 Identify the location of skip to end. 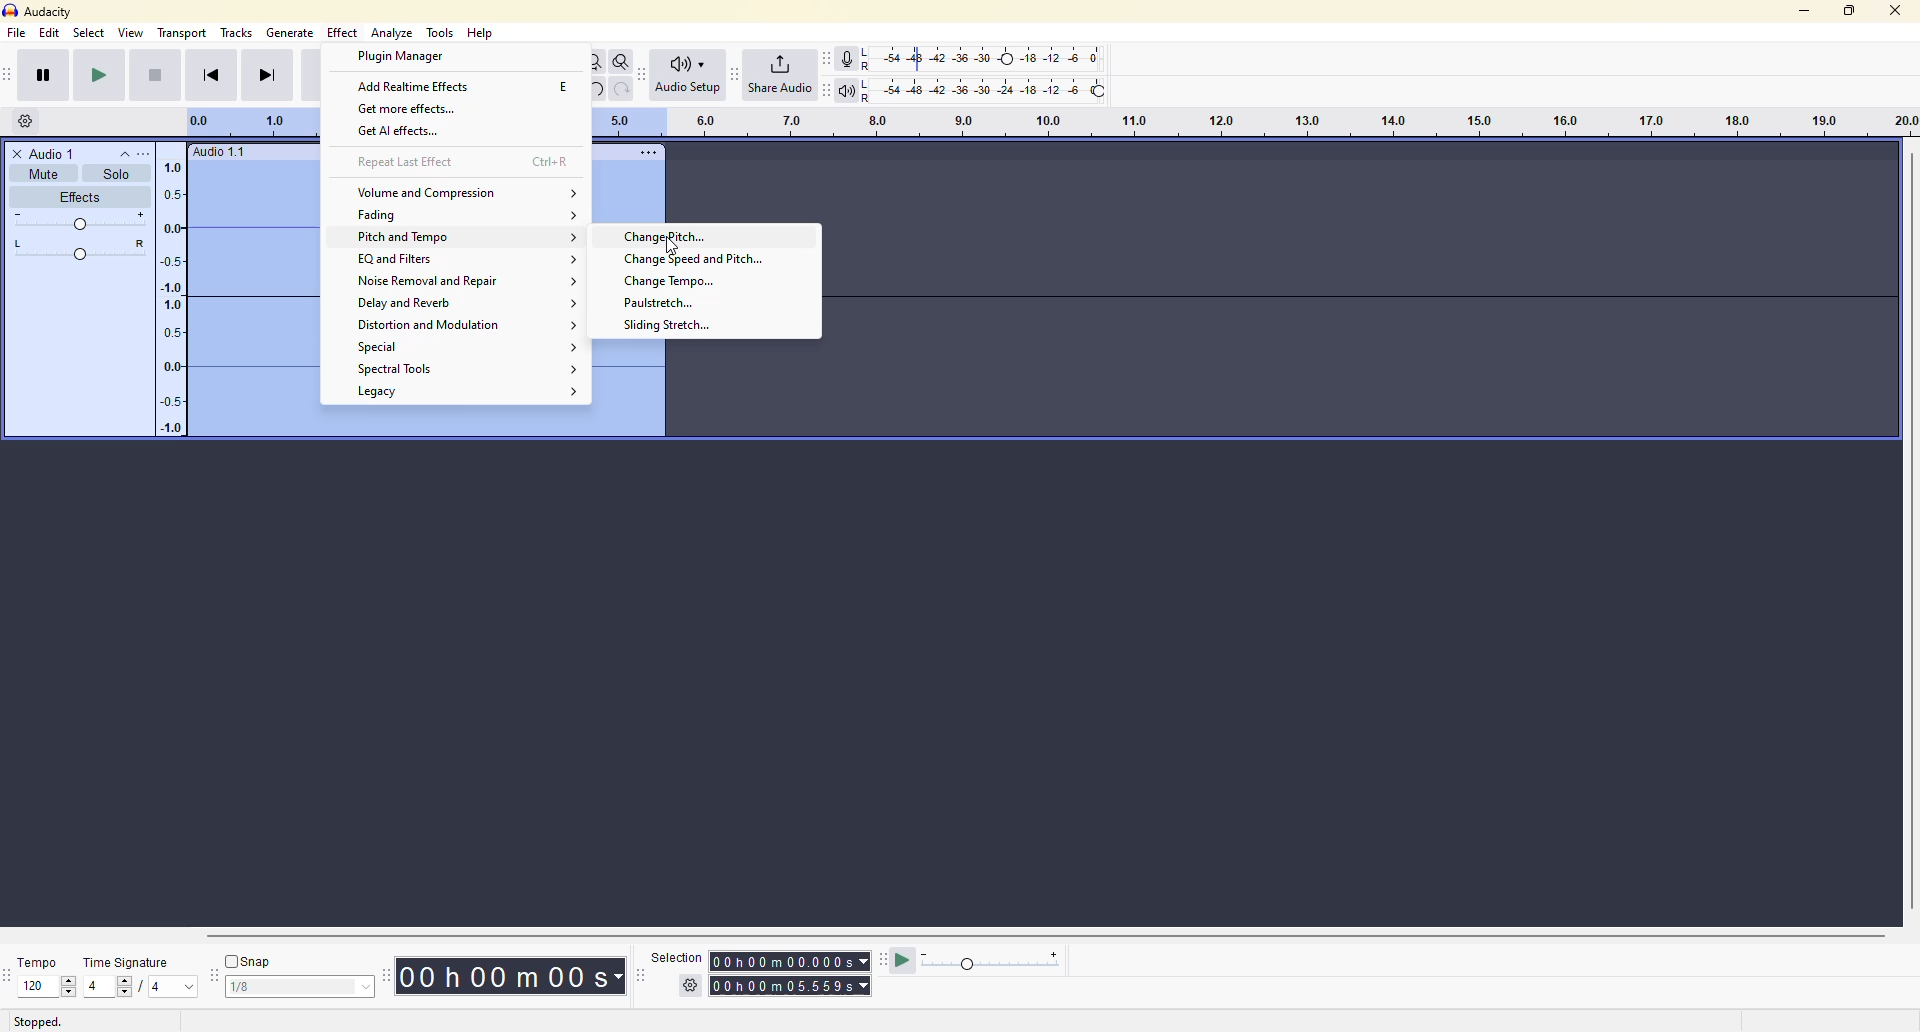
(269, 74).